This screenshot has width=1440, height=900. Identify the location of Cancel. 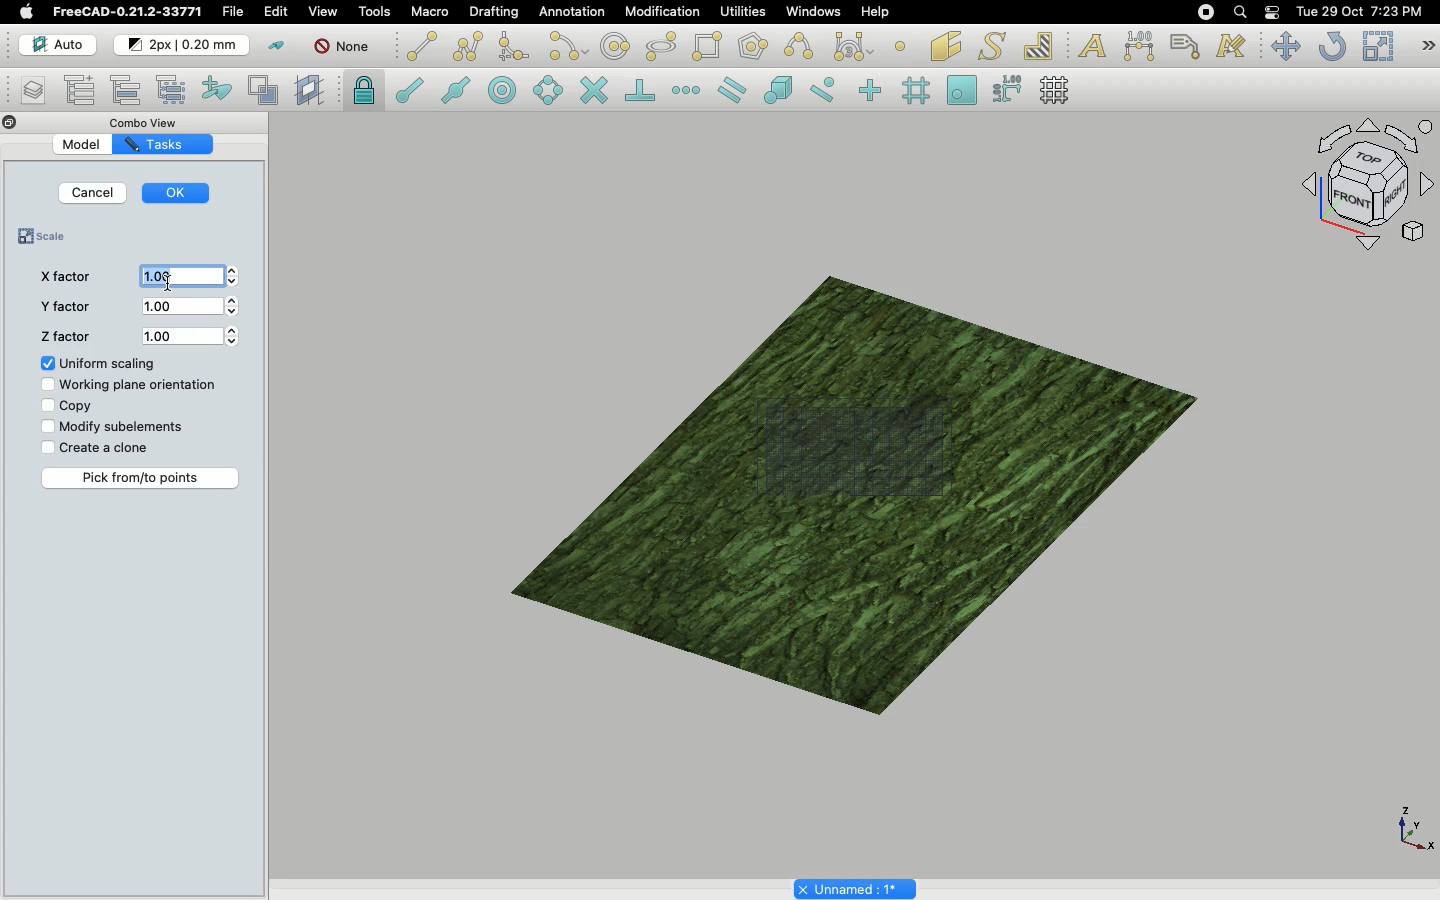
(94, 193).